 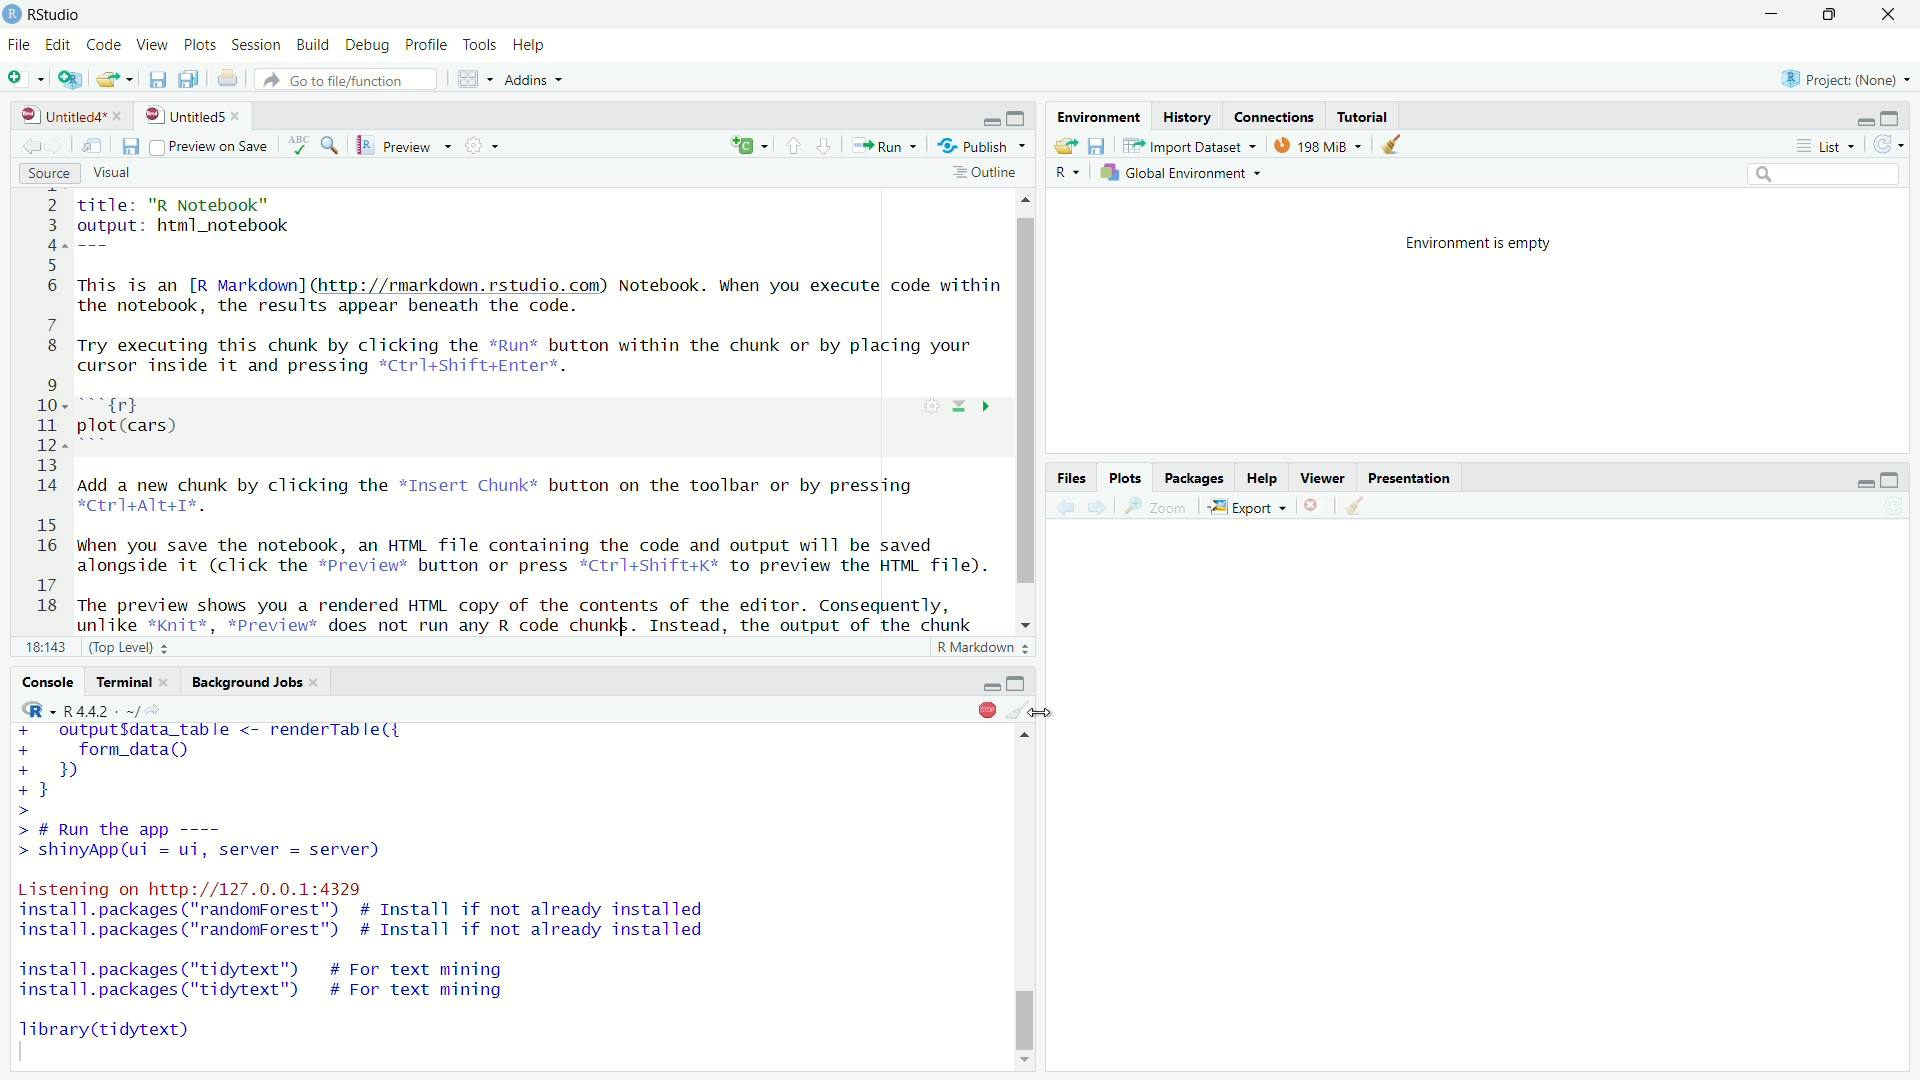 I want to click on close, so click(x=121, y=116).